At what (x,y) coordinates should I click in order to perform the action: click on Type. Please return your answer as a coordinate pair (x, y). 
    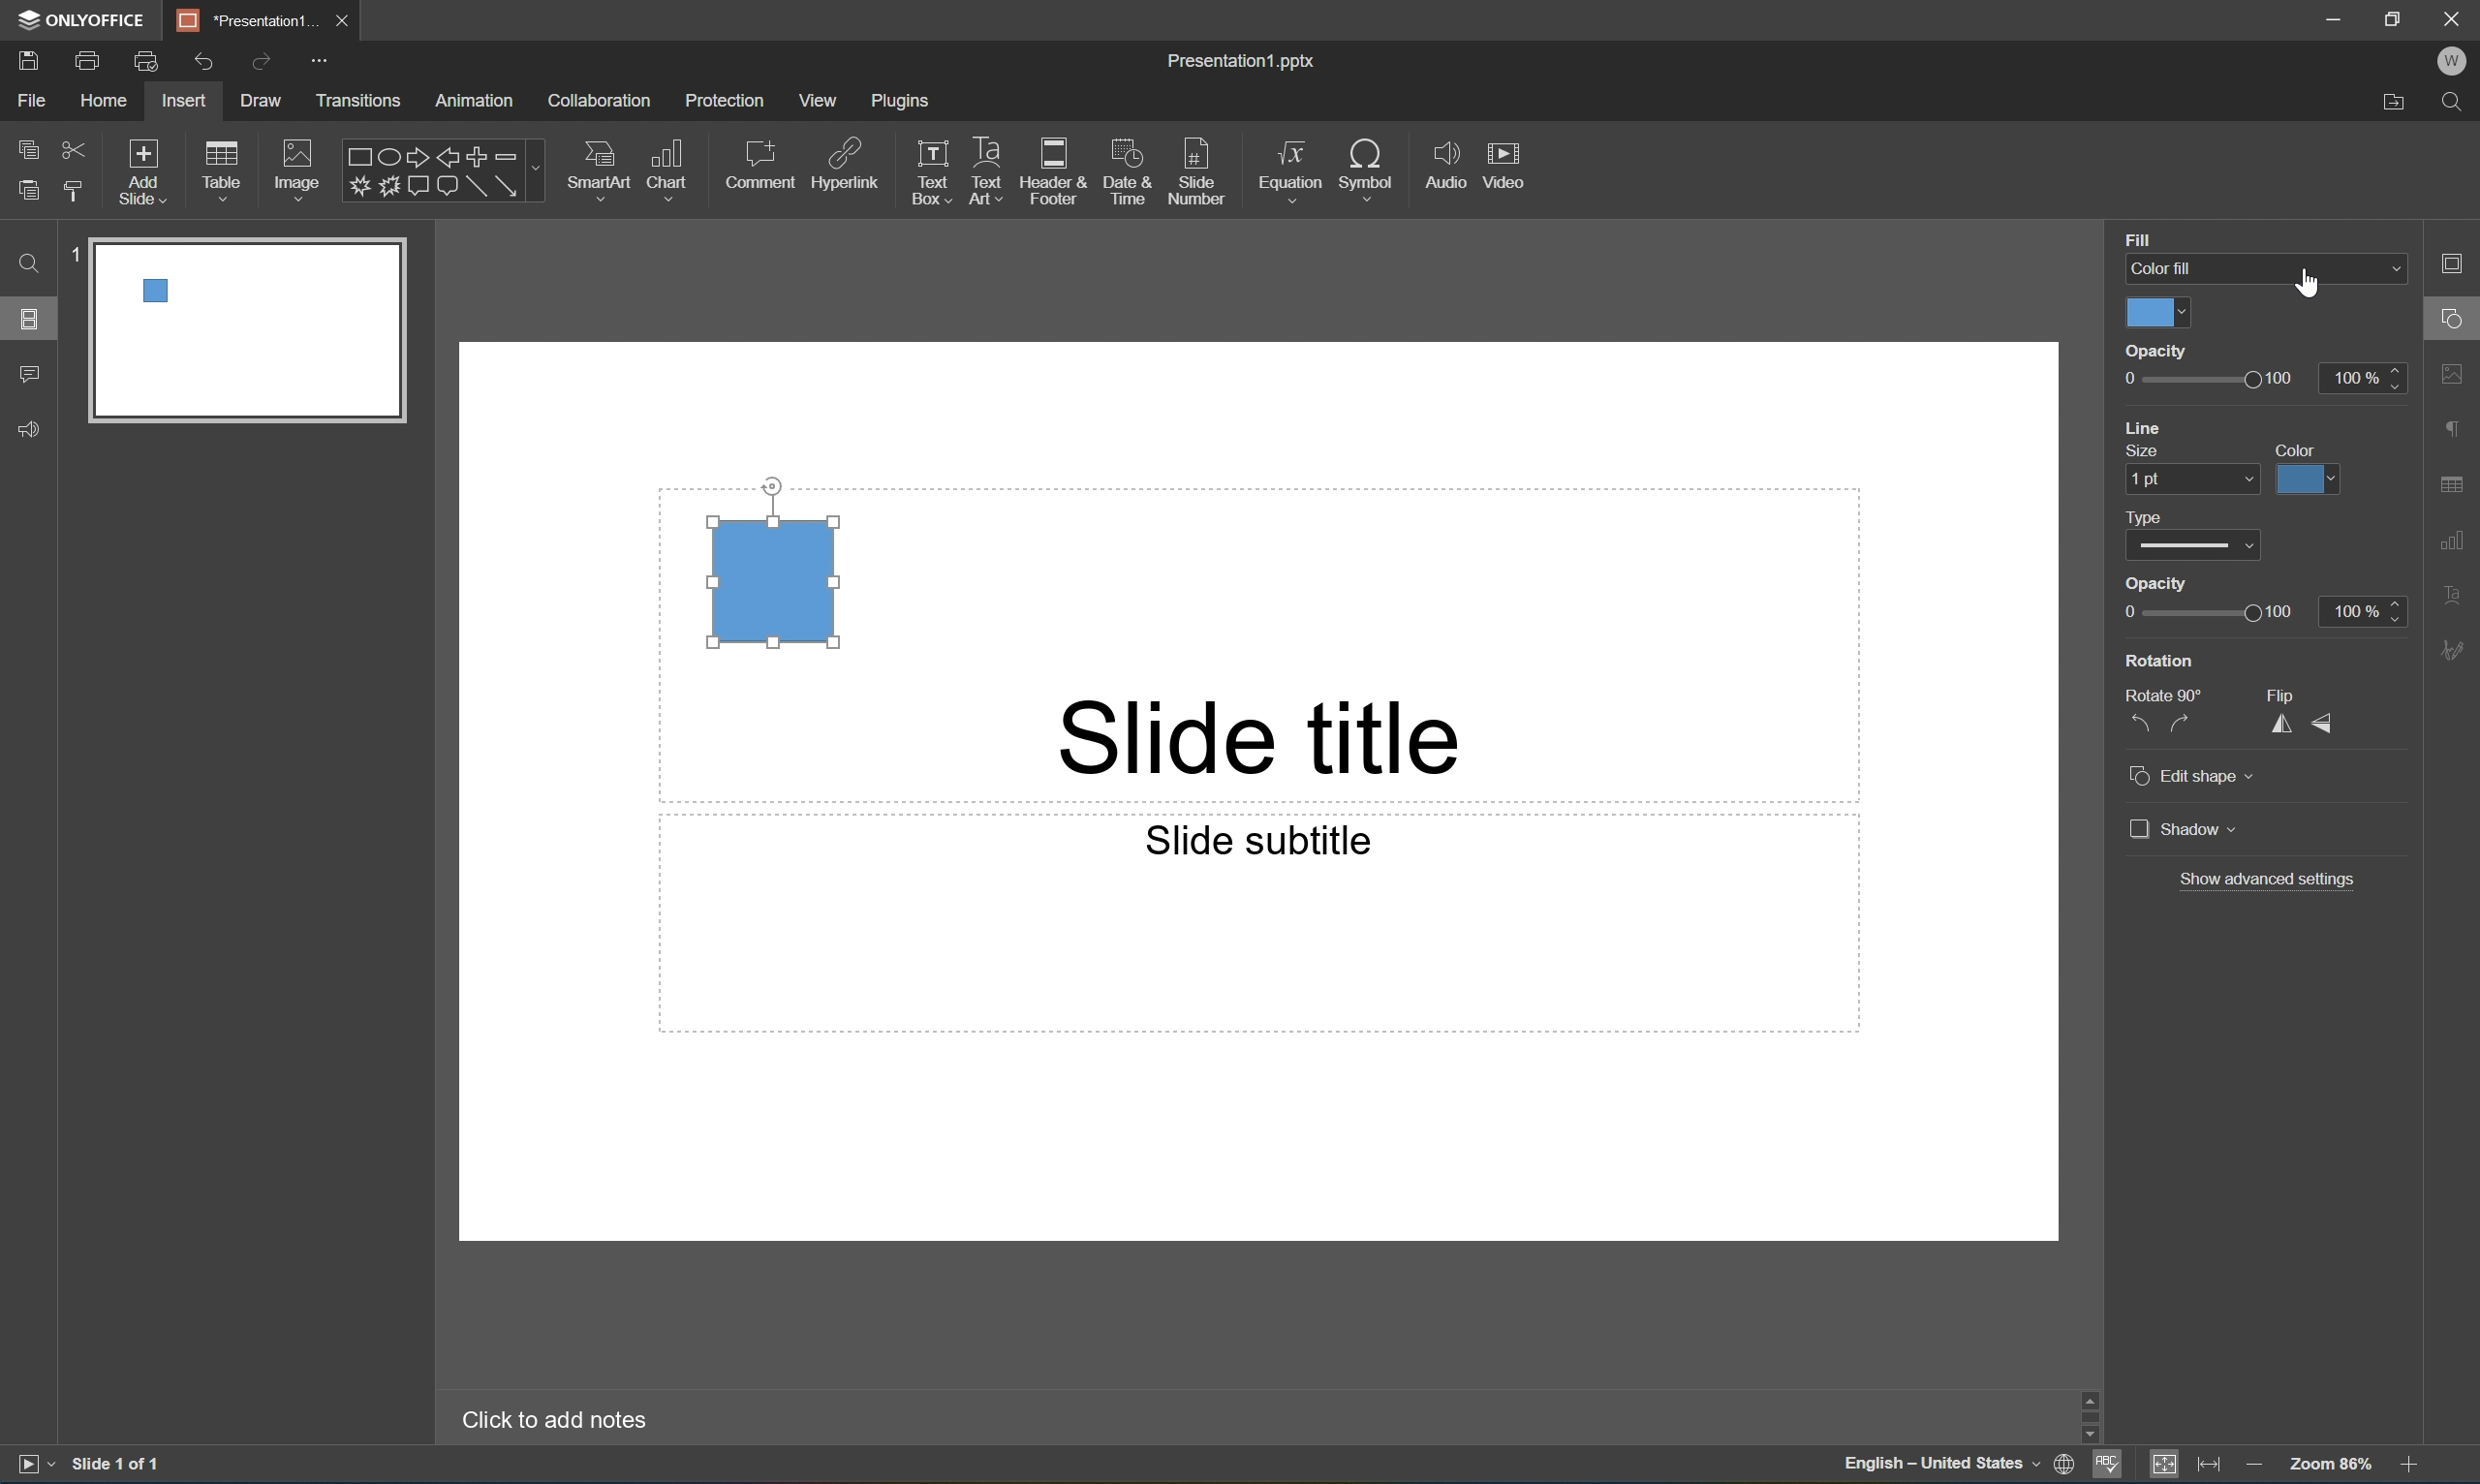
    Looking at the image, I should click on (2145, 515).